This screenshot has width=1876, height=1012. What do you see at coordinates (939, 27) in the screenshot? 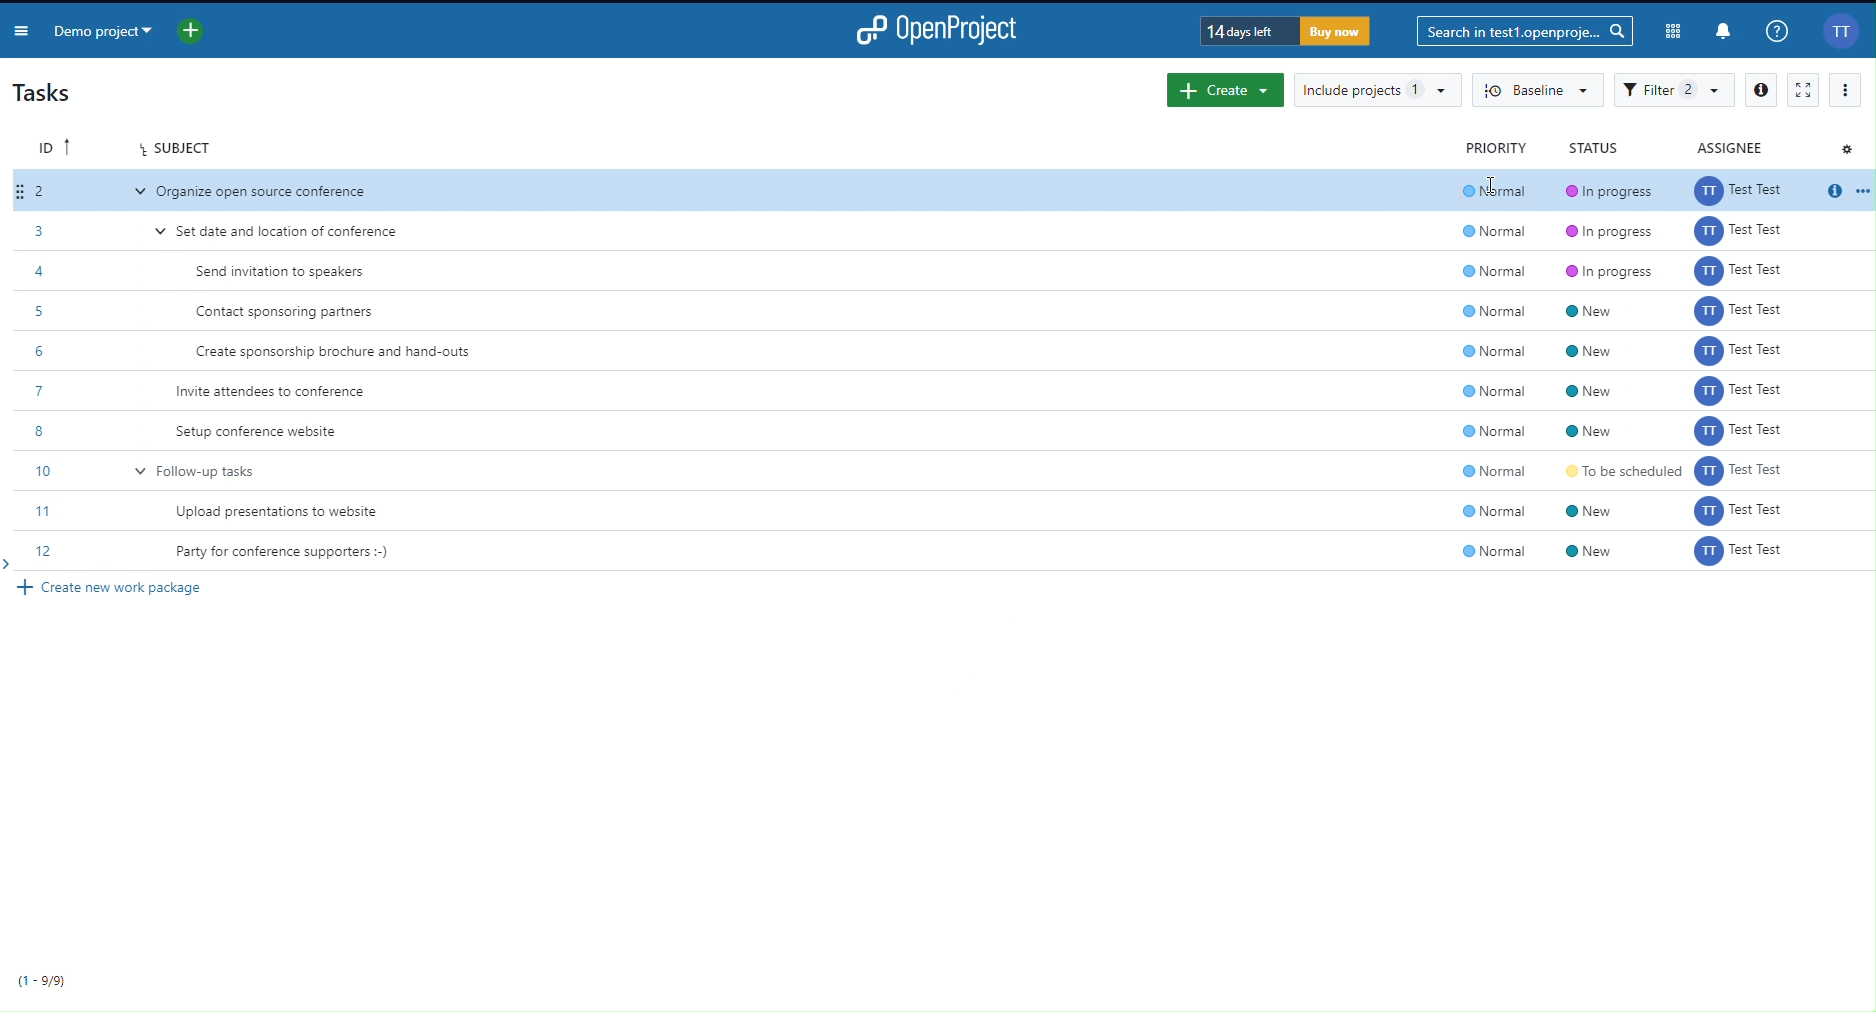
I see `OpenProject` at bounding box center [939, 27].